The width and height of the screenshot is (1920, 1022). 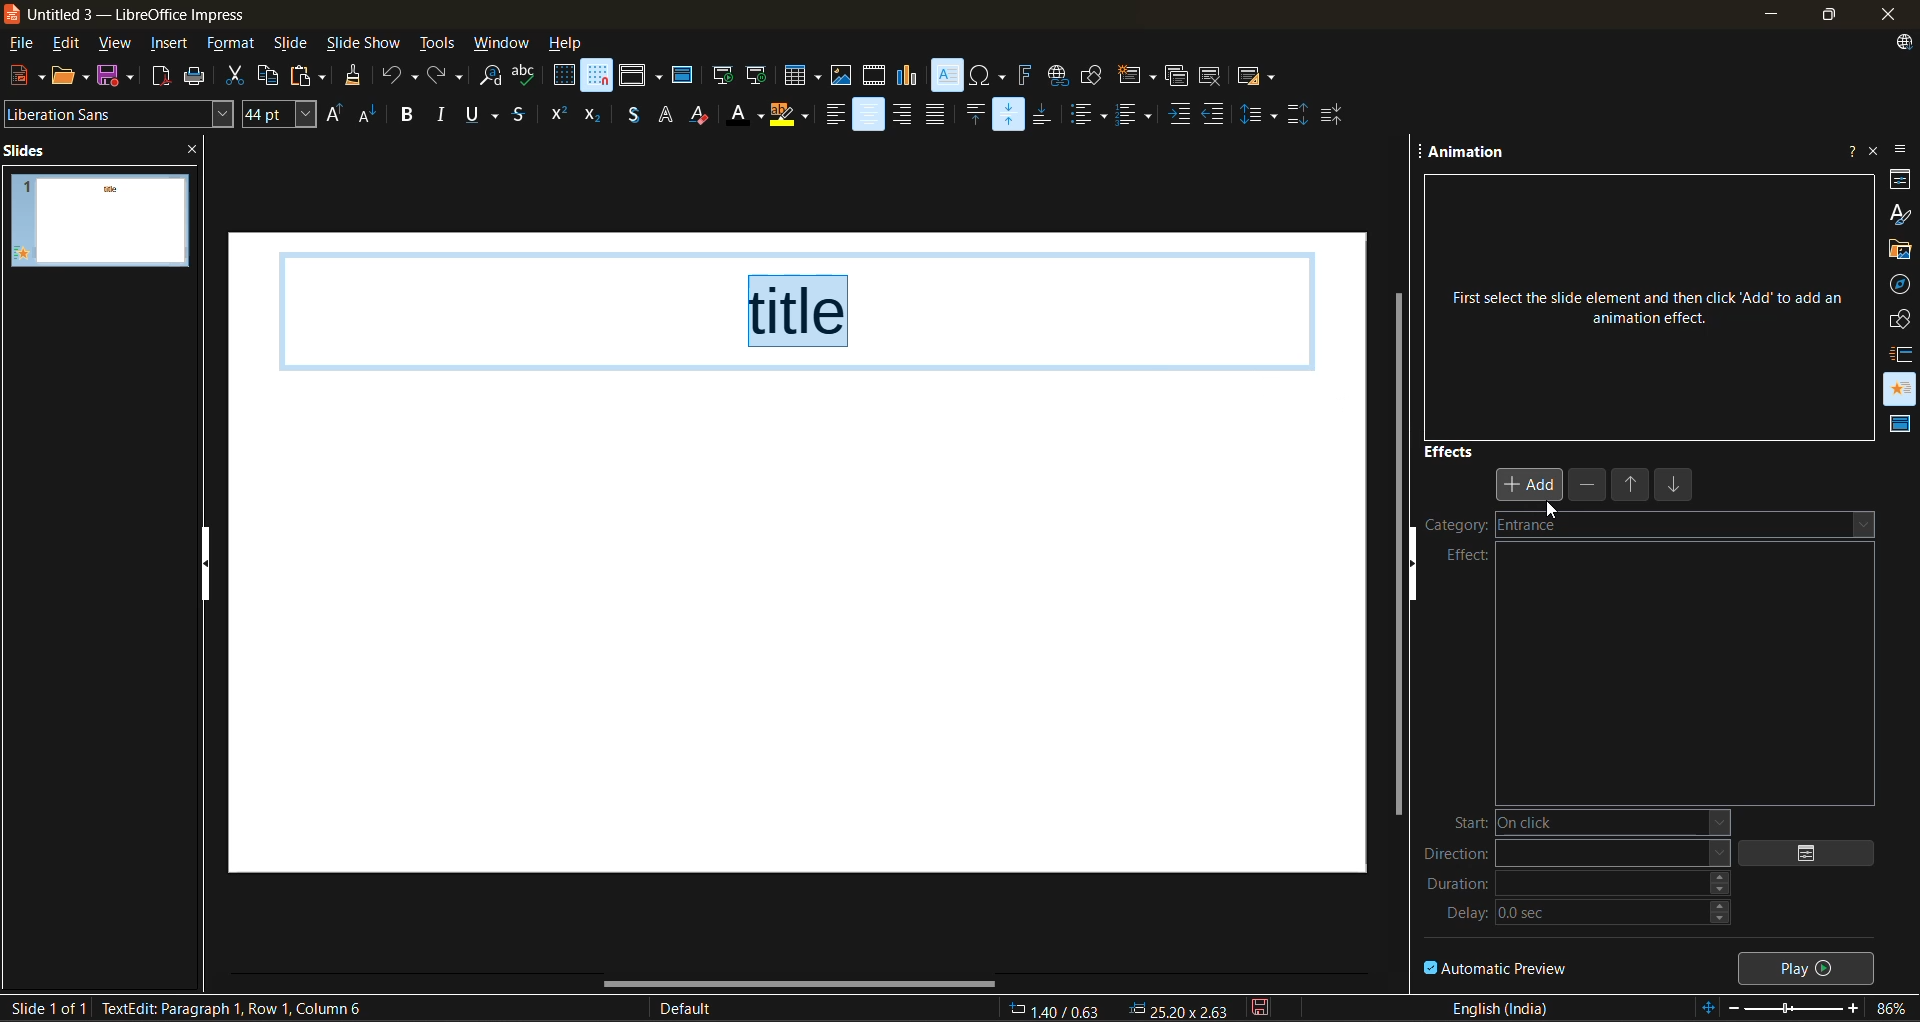 What do you see at coordinates (1903, 353) in the screenshot?
I see `slide transition` at bounding box center [1903, 353].